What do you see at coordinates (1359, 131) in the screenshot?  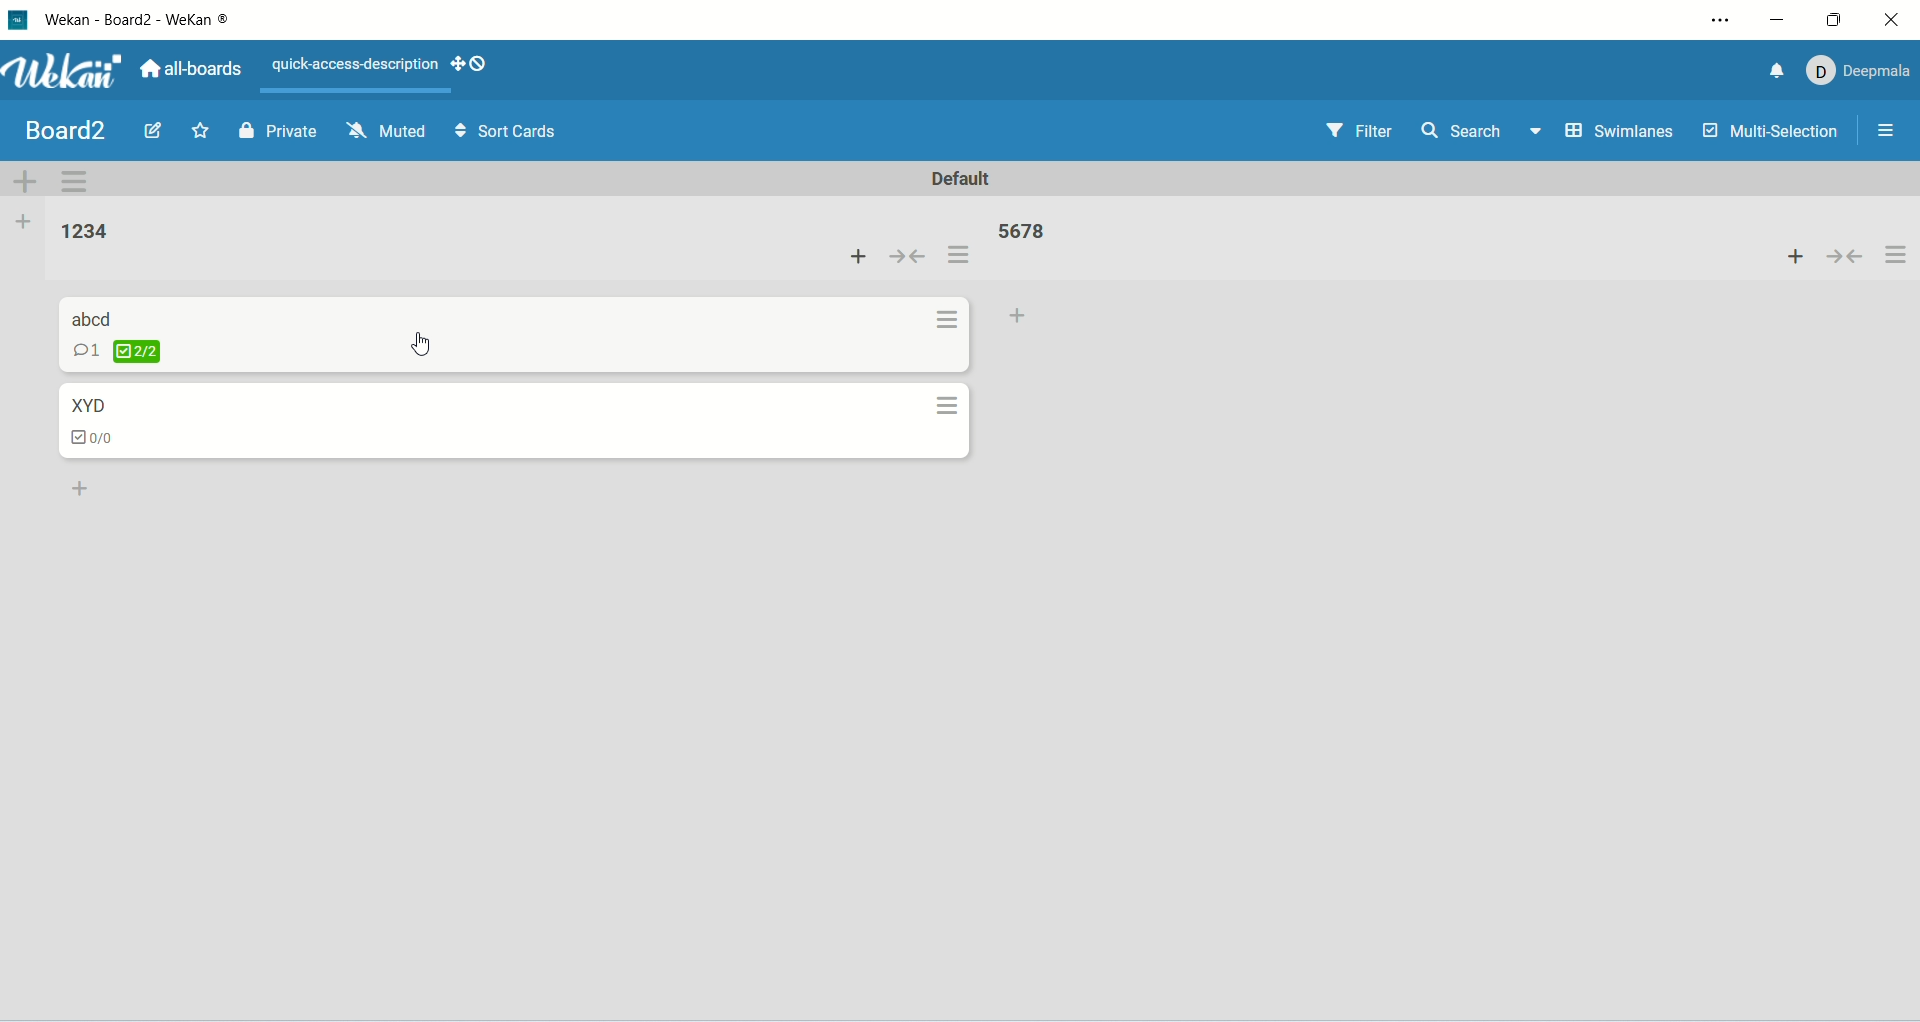 I see `filter` at bounding box center [1359, 131].